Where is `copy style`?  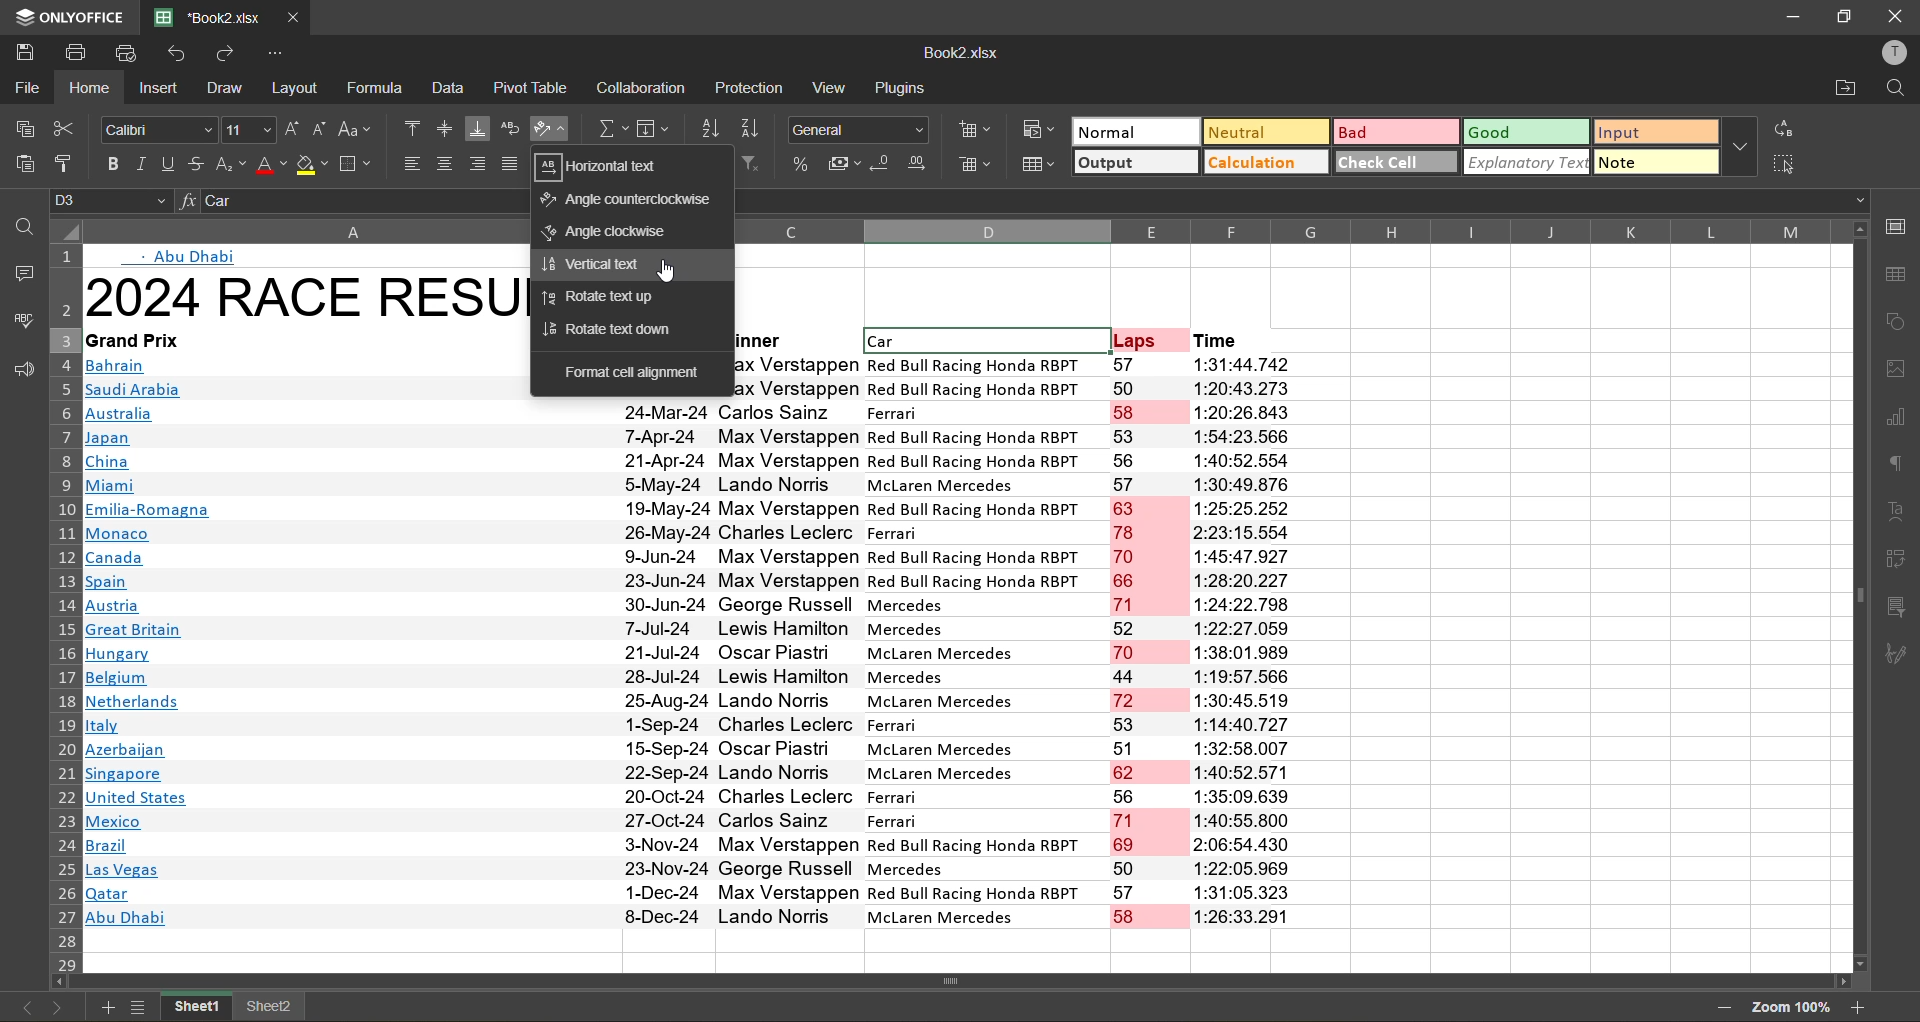
copy style is located at coordinates (70, 163).